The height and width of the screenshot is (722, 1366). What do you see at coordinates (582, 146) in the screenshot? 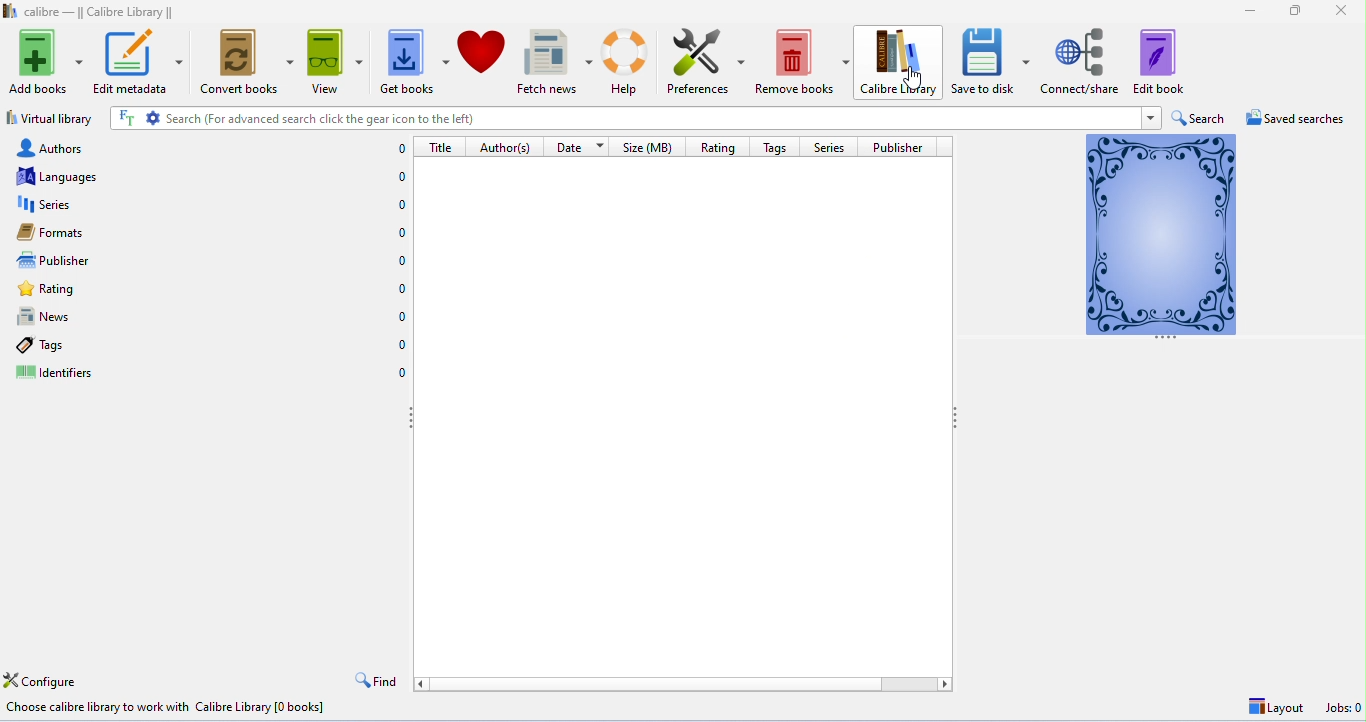
I see `date` at bounding box center [582, 146].